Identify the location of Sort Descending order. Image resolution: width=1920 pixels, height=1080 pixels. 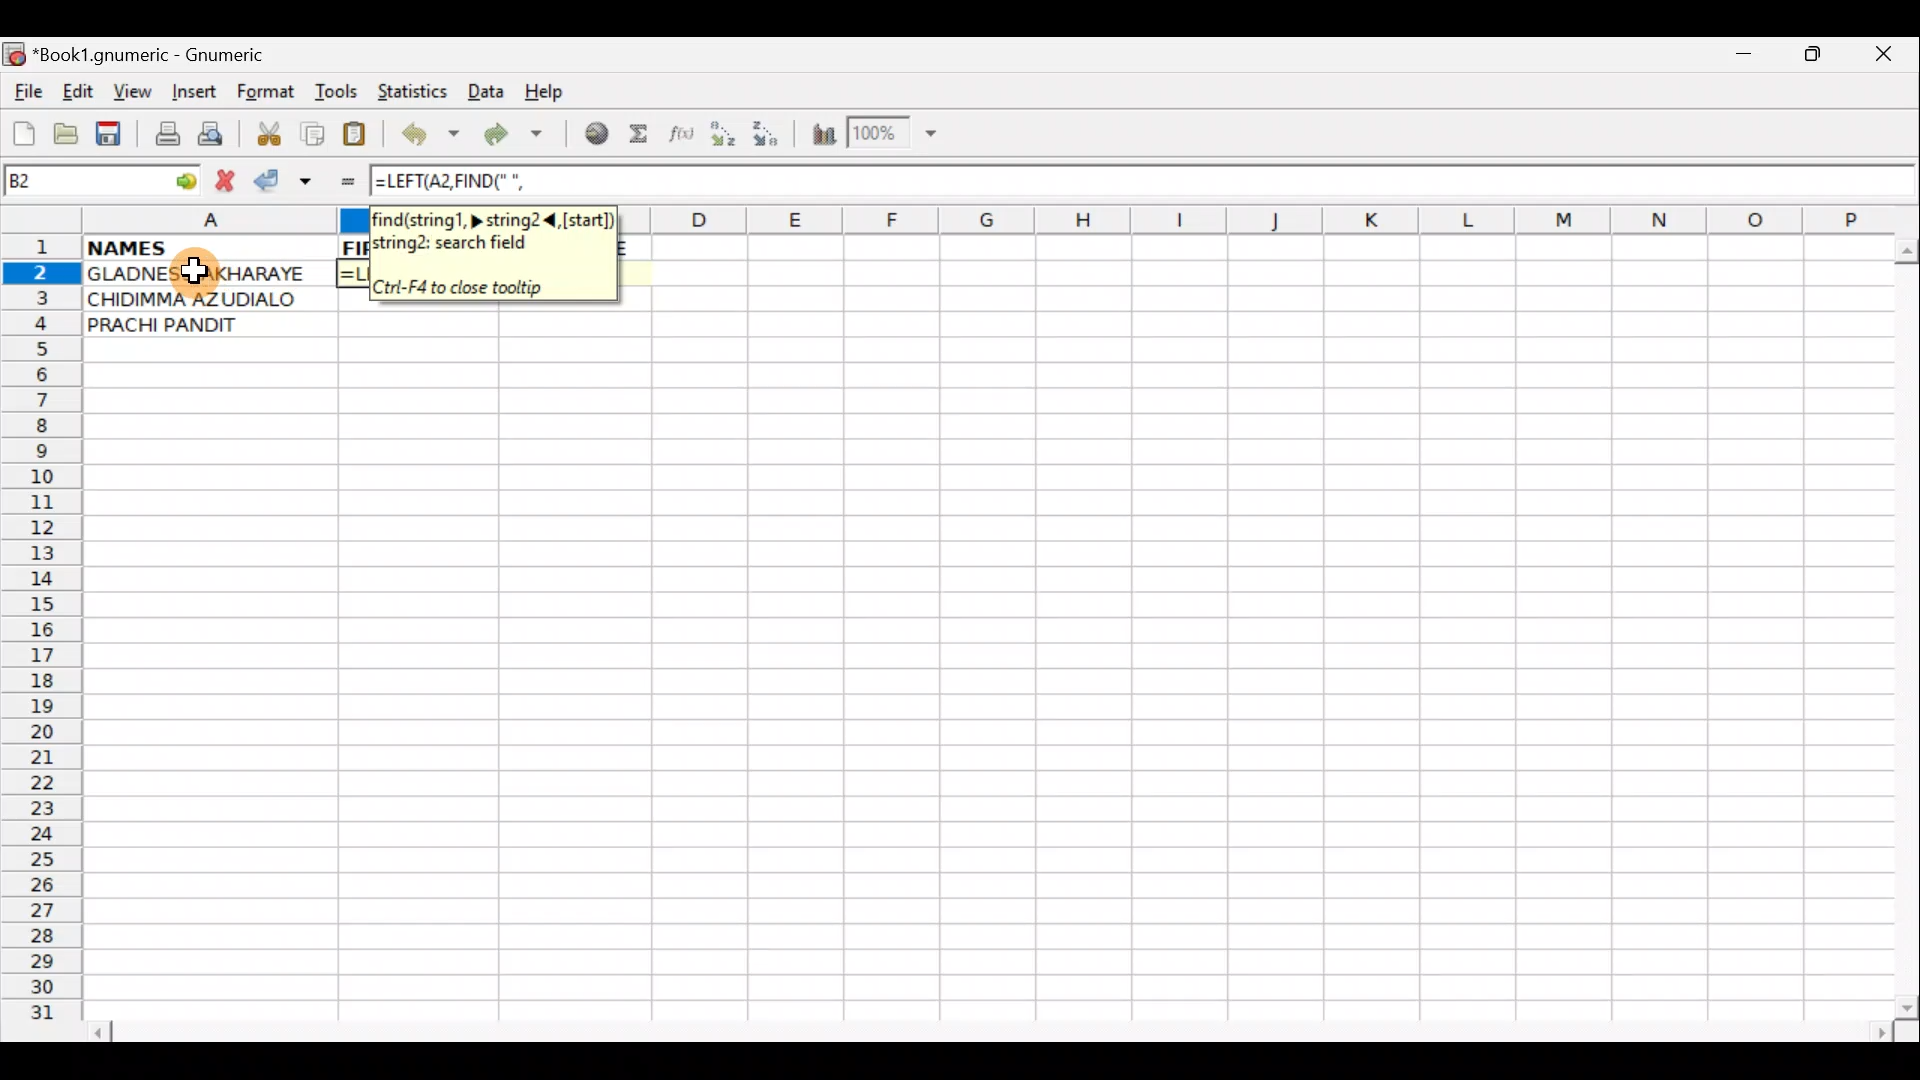
(771, 139).